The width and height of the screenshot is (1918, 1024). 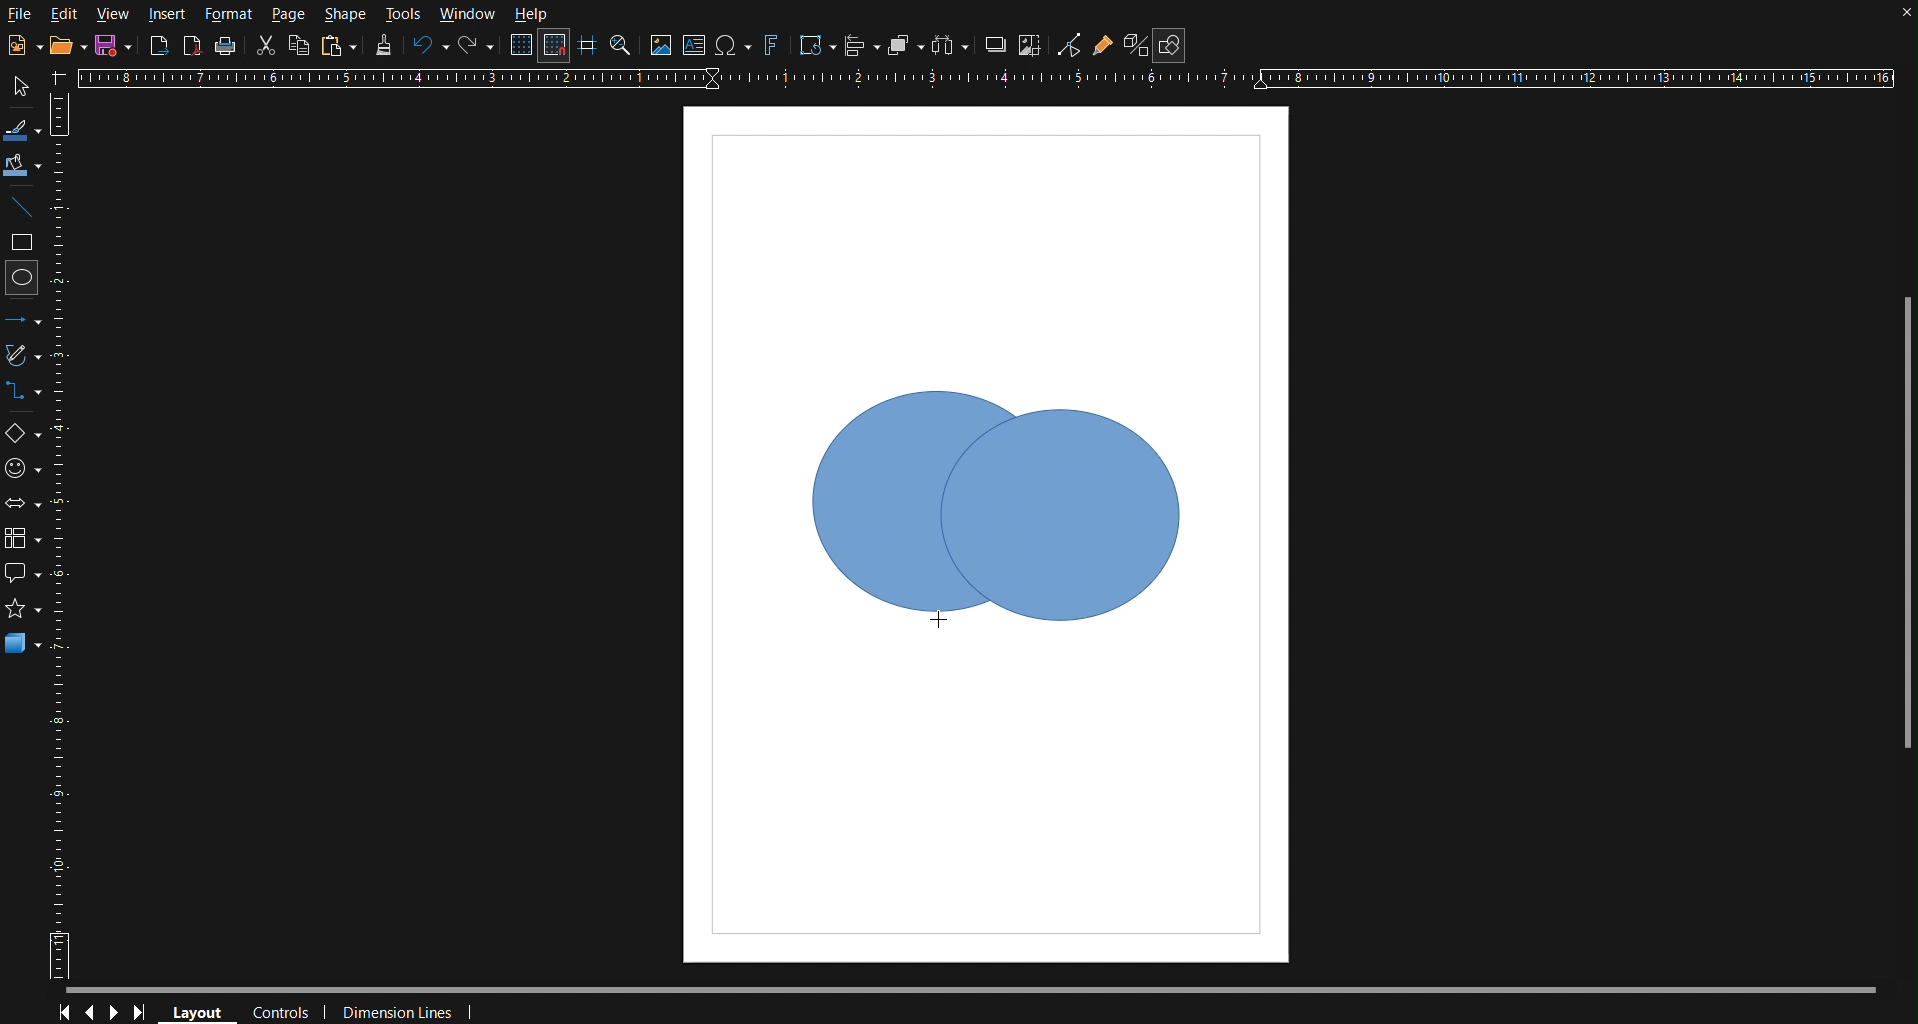 I want to click on Zoom and Pan, so click(x=621, y=48).